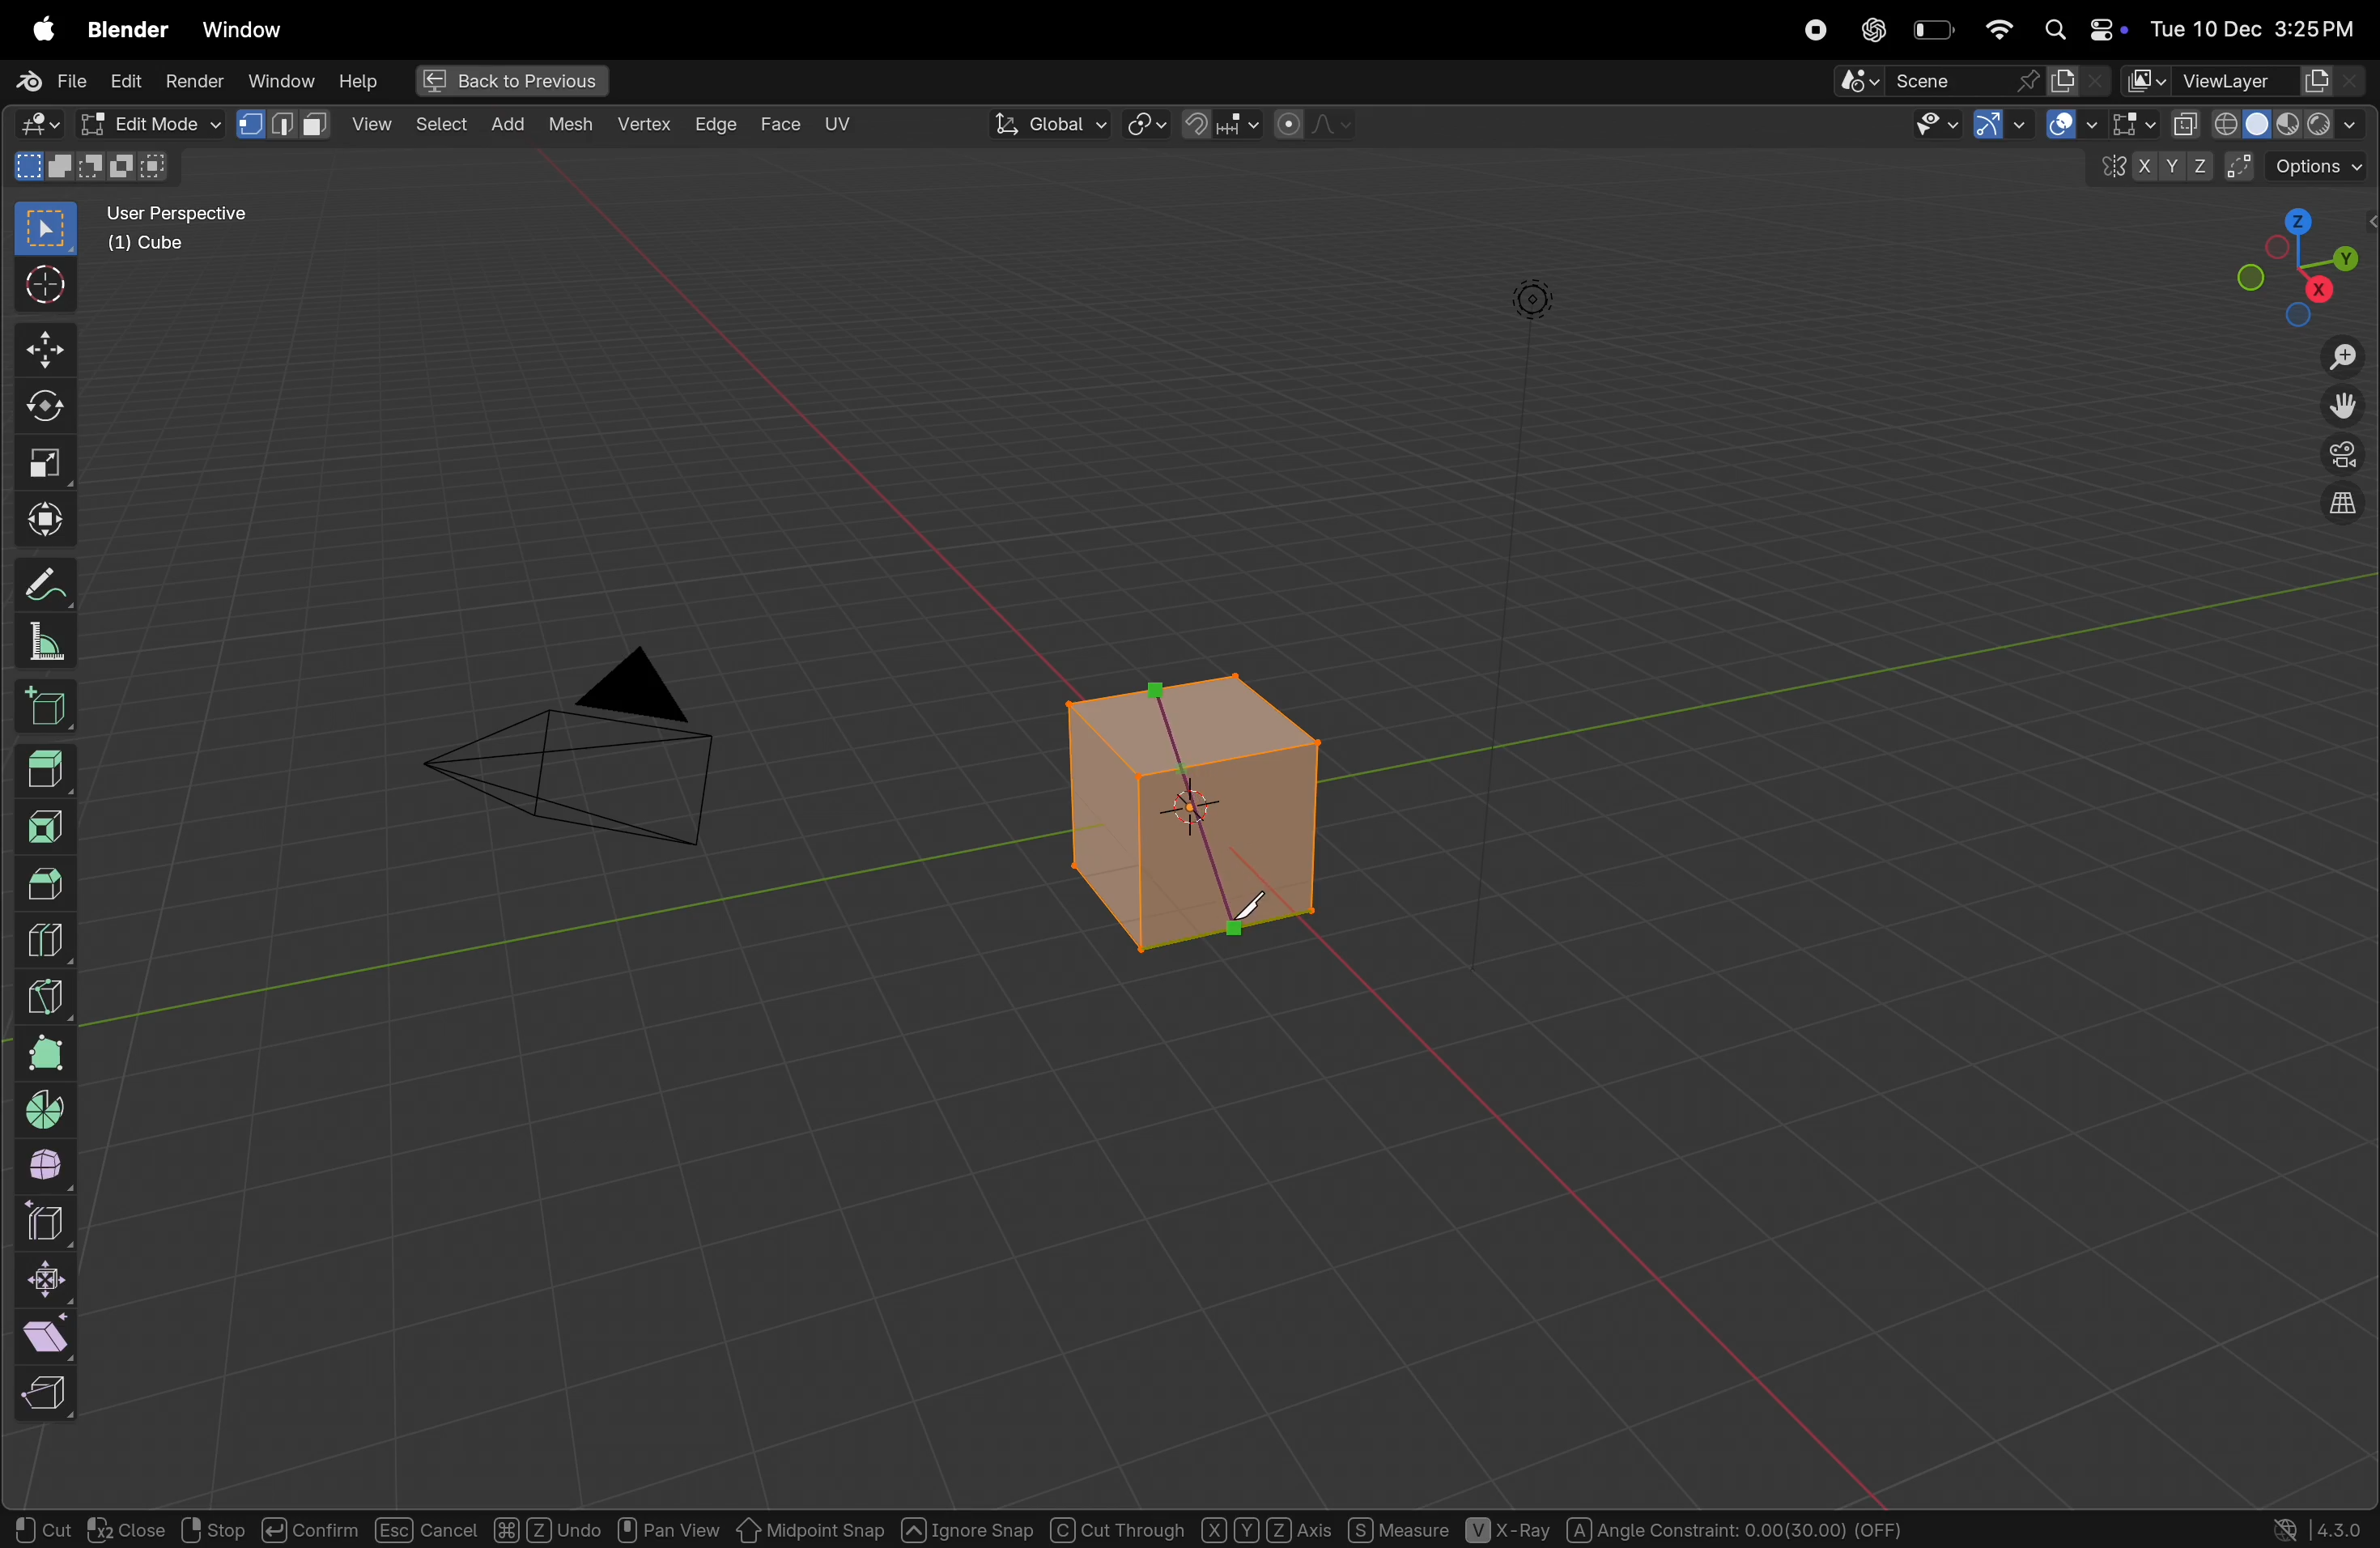 The image size is (2380, 1548). Describe the element at coordinates (45, 882) in the screenshot. I see `Bevel ` at that location.